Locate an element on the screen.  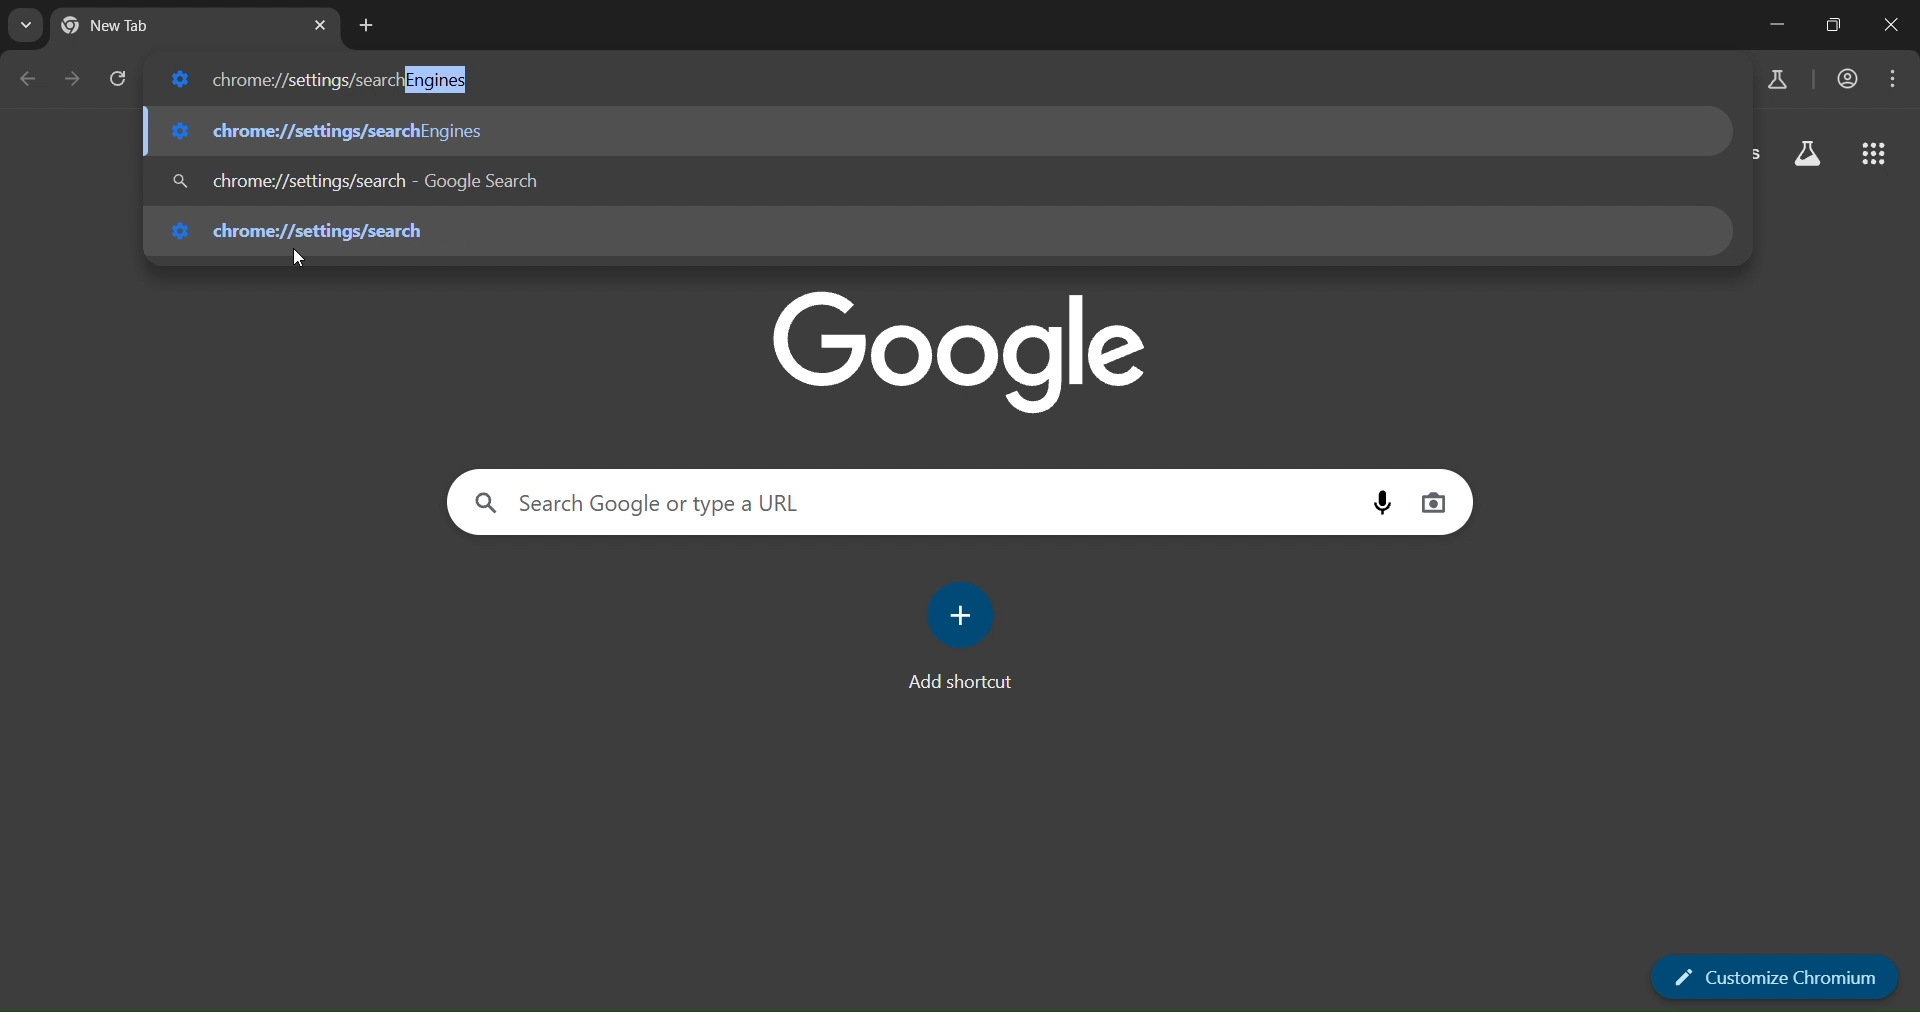
new tab is located at coordinates (366, 25).